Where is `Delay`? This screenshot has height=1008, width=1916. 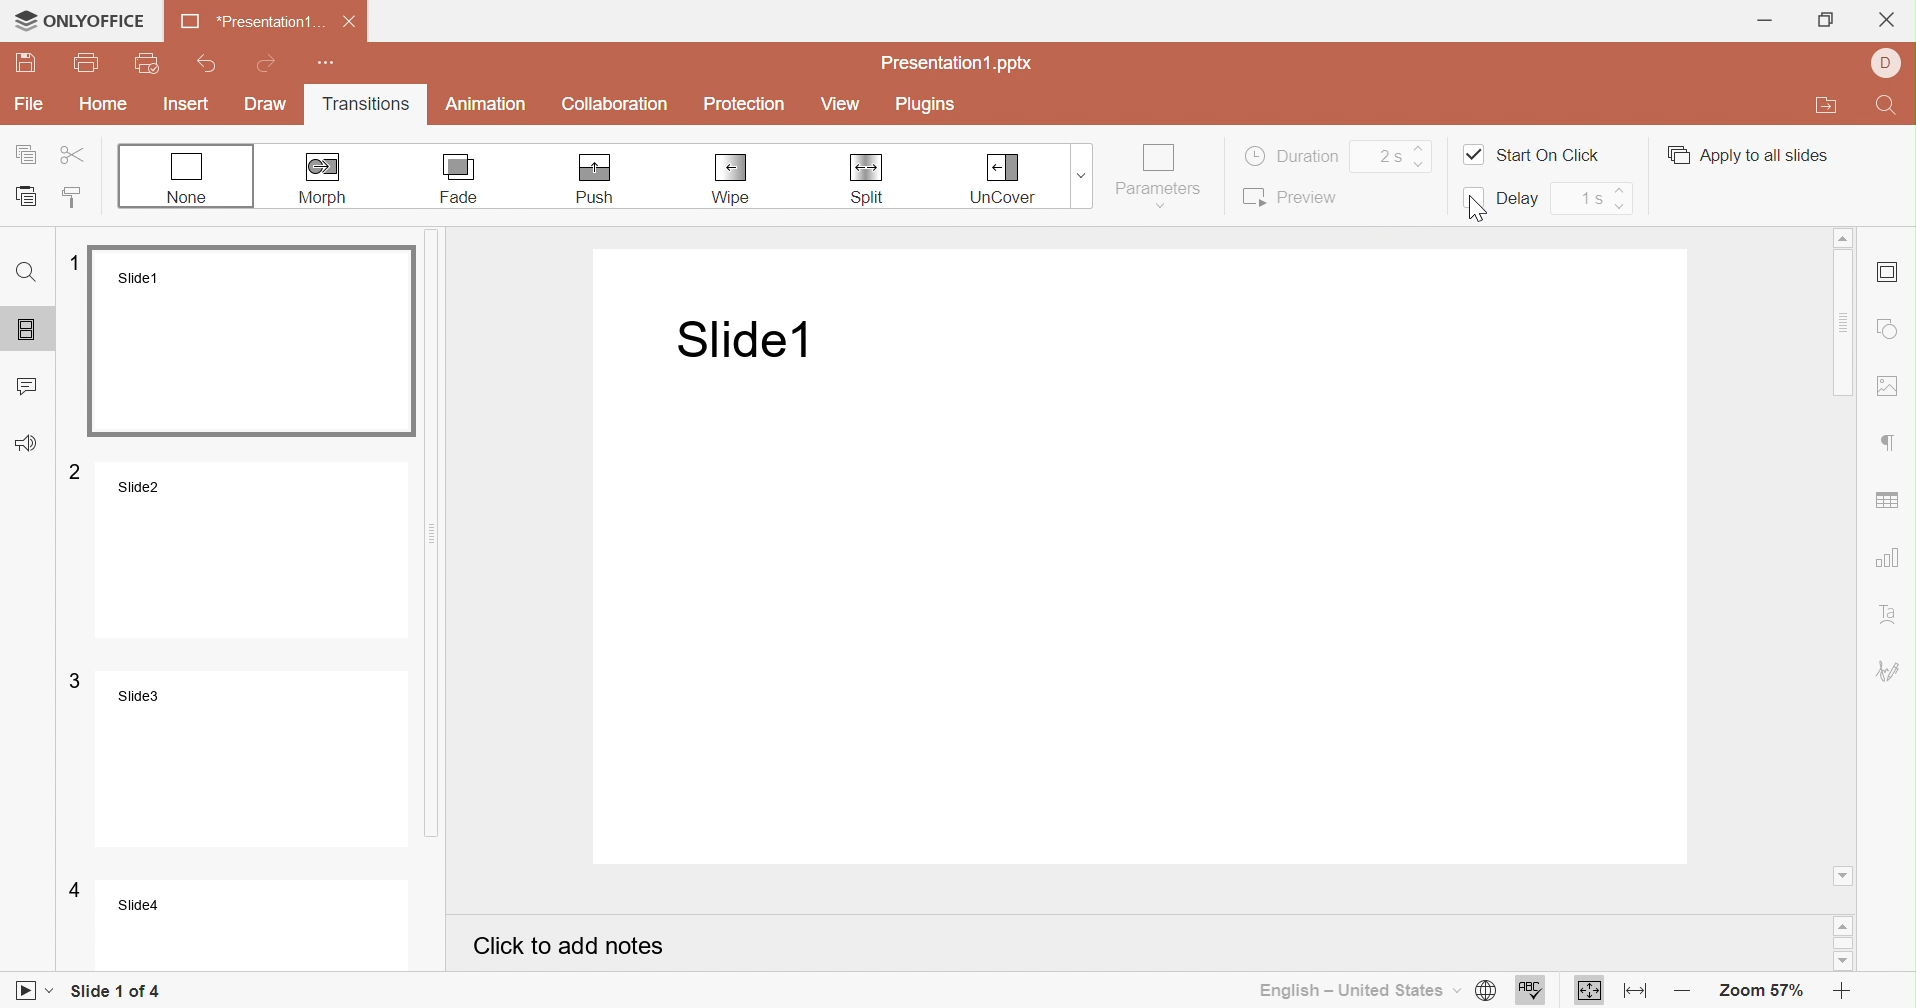
Delay is located at coordinates (1503, 200).